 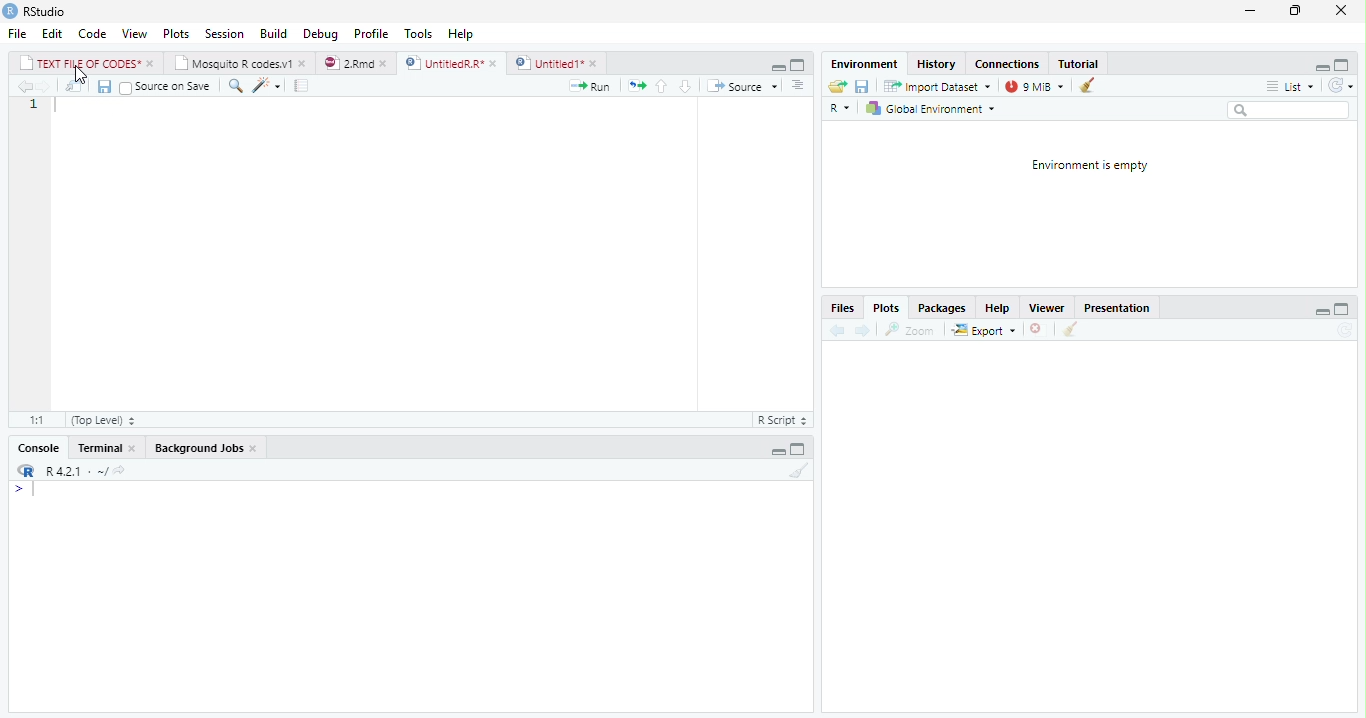 What do you see at coordinates (800, 447) in the screenshot?
I see `hide console` at bounding box center [800, 447].